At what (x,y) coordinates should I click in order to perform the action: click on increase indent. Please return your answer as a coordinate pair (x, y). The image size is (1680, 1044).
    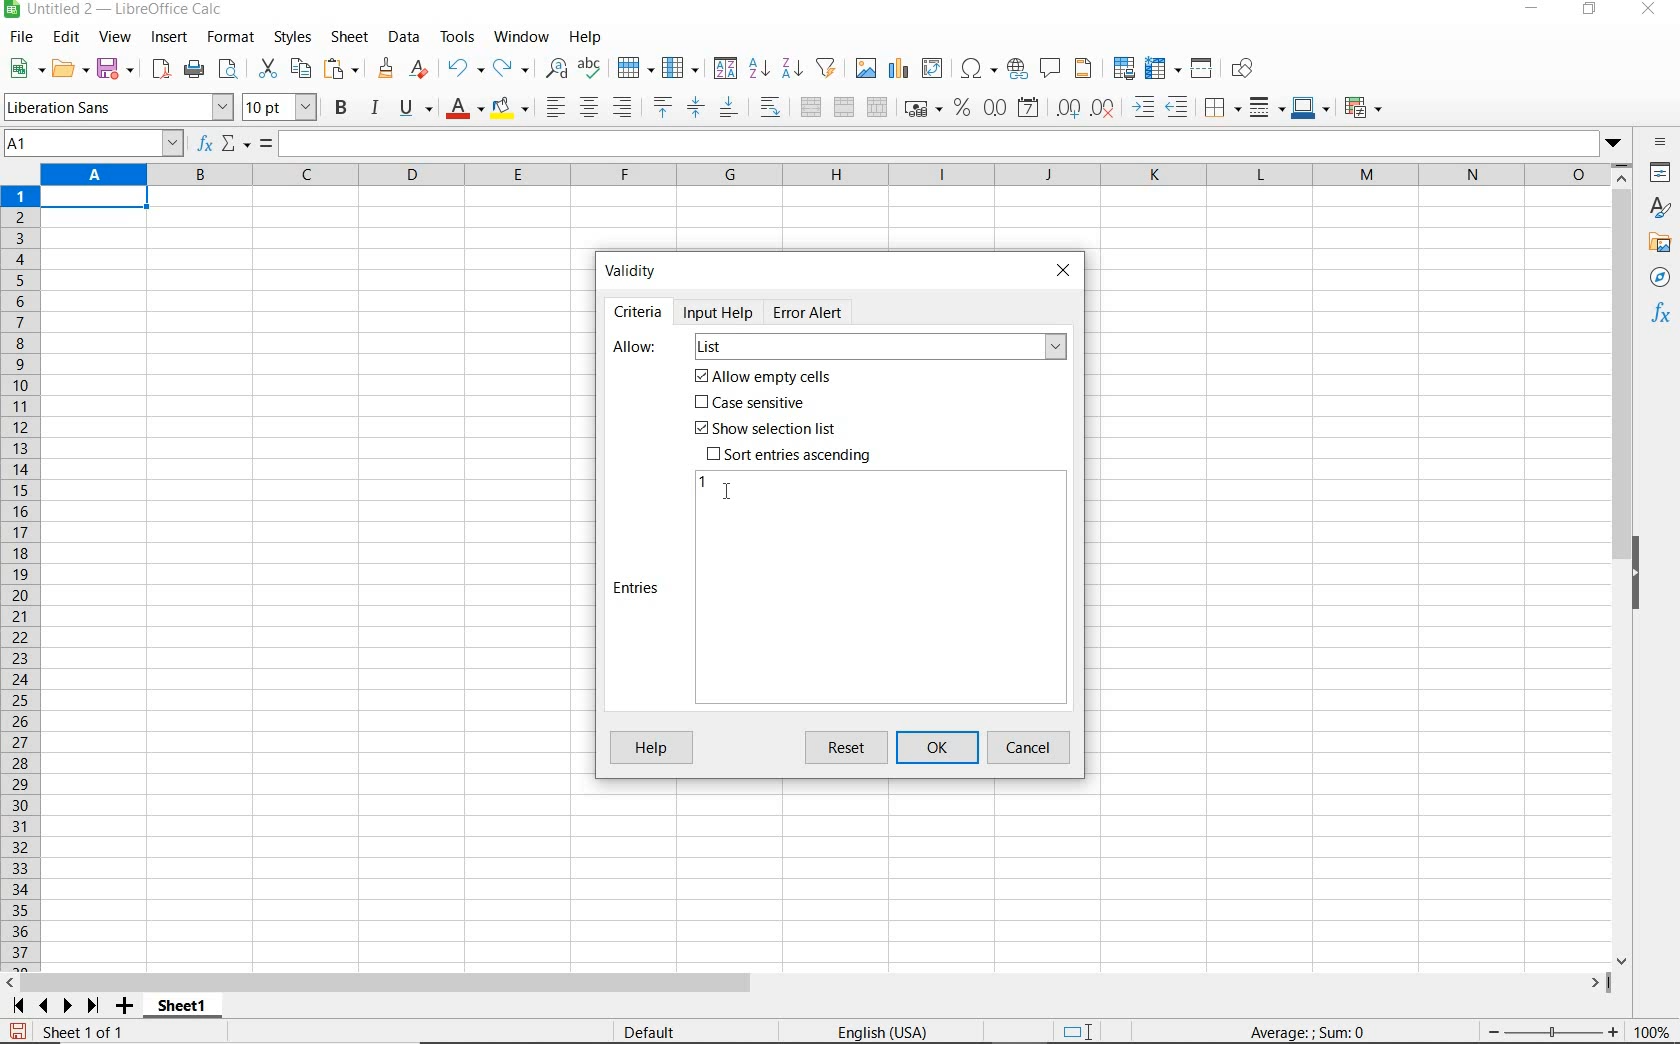
    Looking at the image, I should click on (1145, 107).